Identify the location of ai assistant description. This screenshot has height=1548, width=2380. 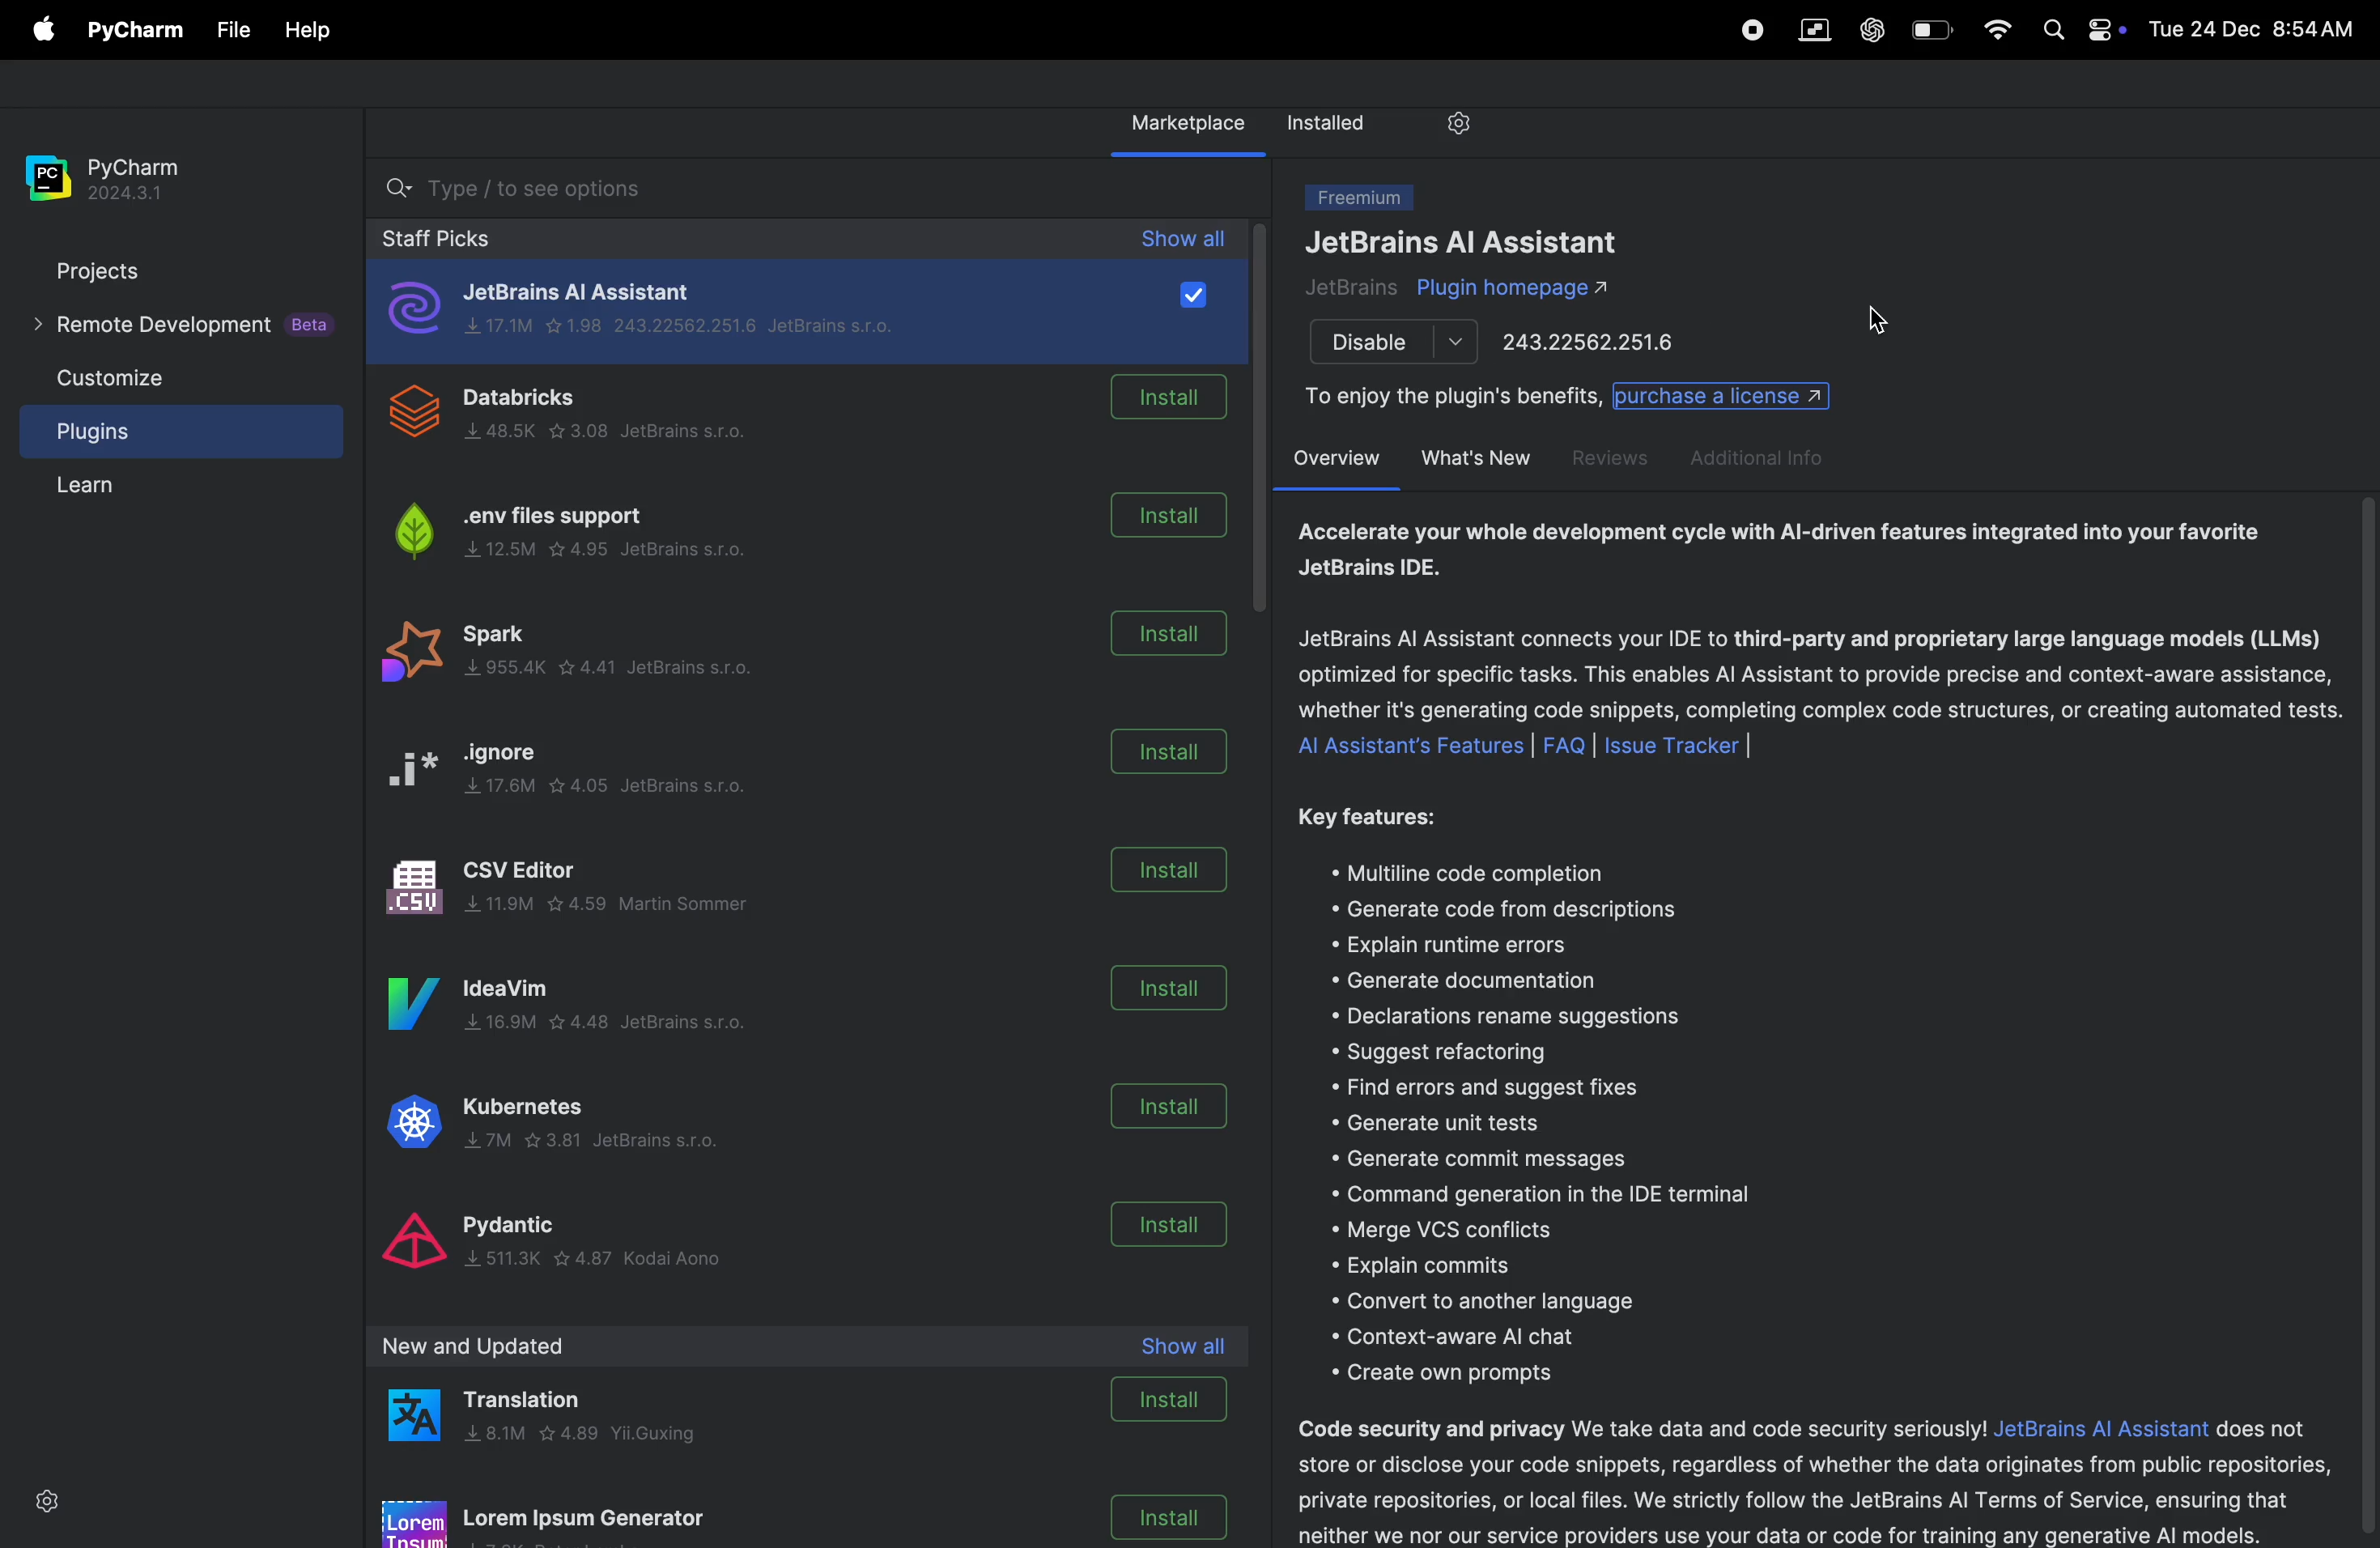
(1823, 639).